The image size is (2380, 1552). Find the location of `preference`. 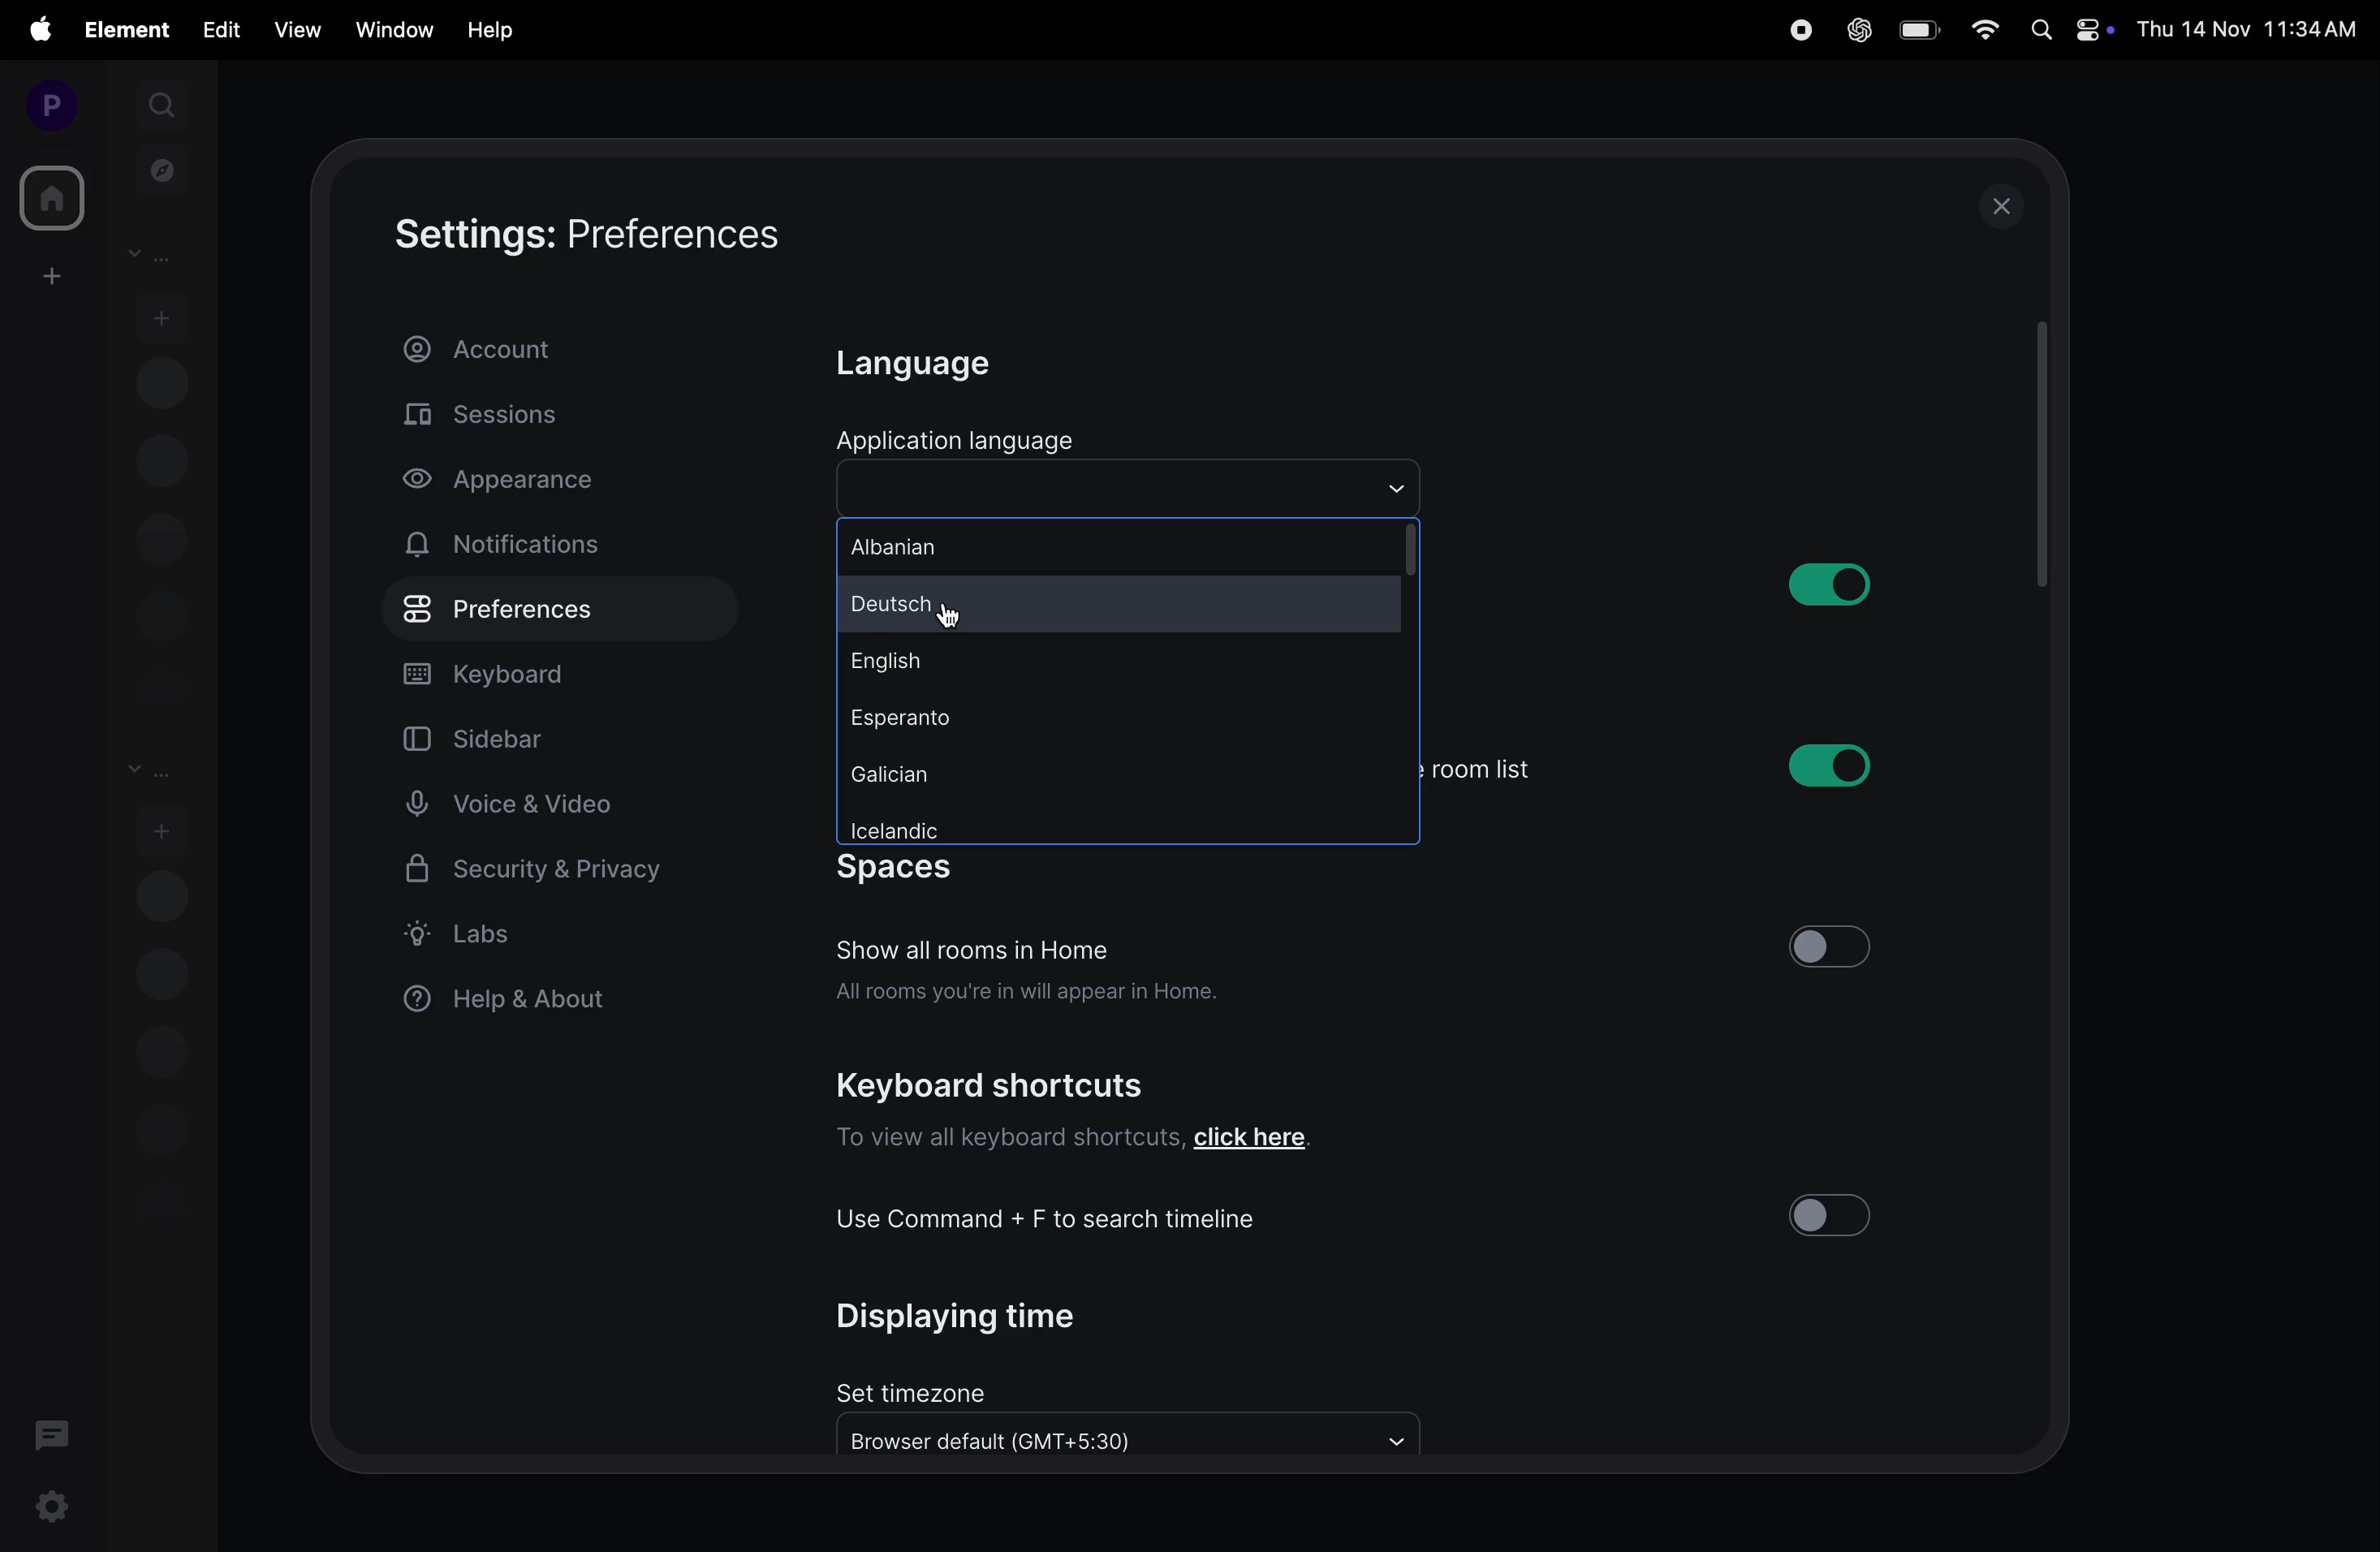

preference is located at coordinates (518, 613).